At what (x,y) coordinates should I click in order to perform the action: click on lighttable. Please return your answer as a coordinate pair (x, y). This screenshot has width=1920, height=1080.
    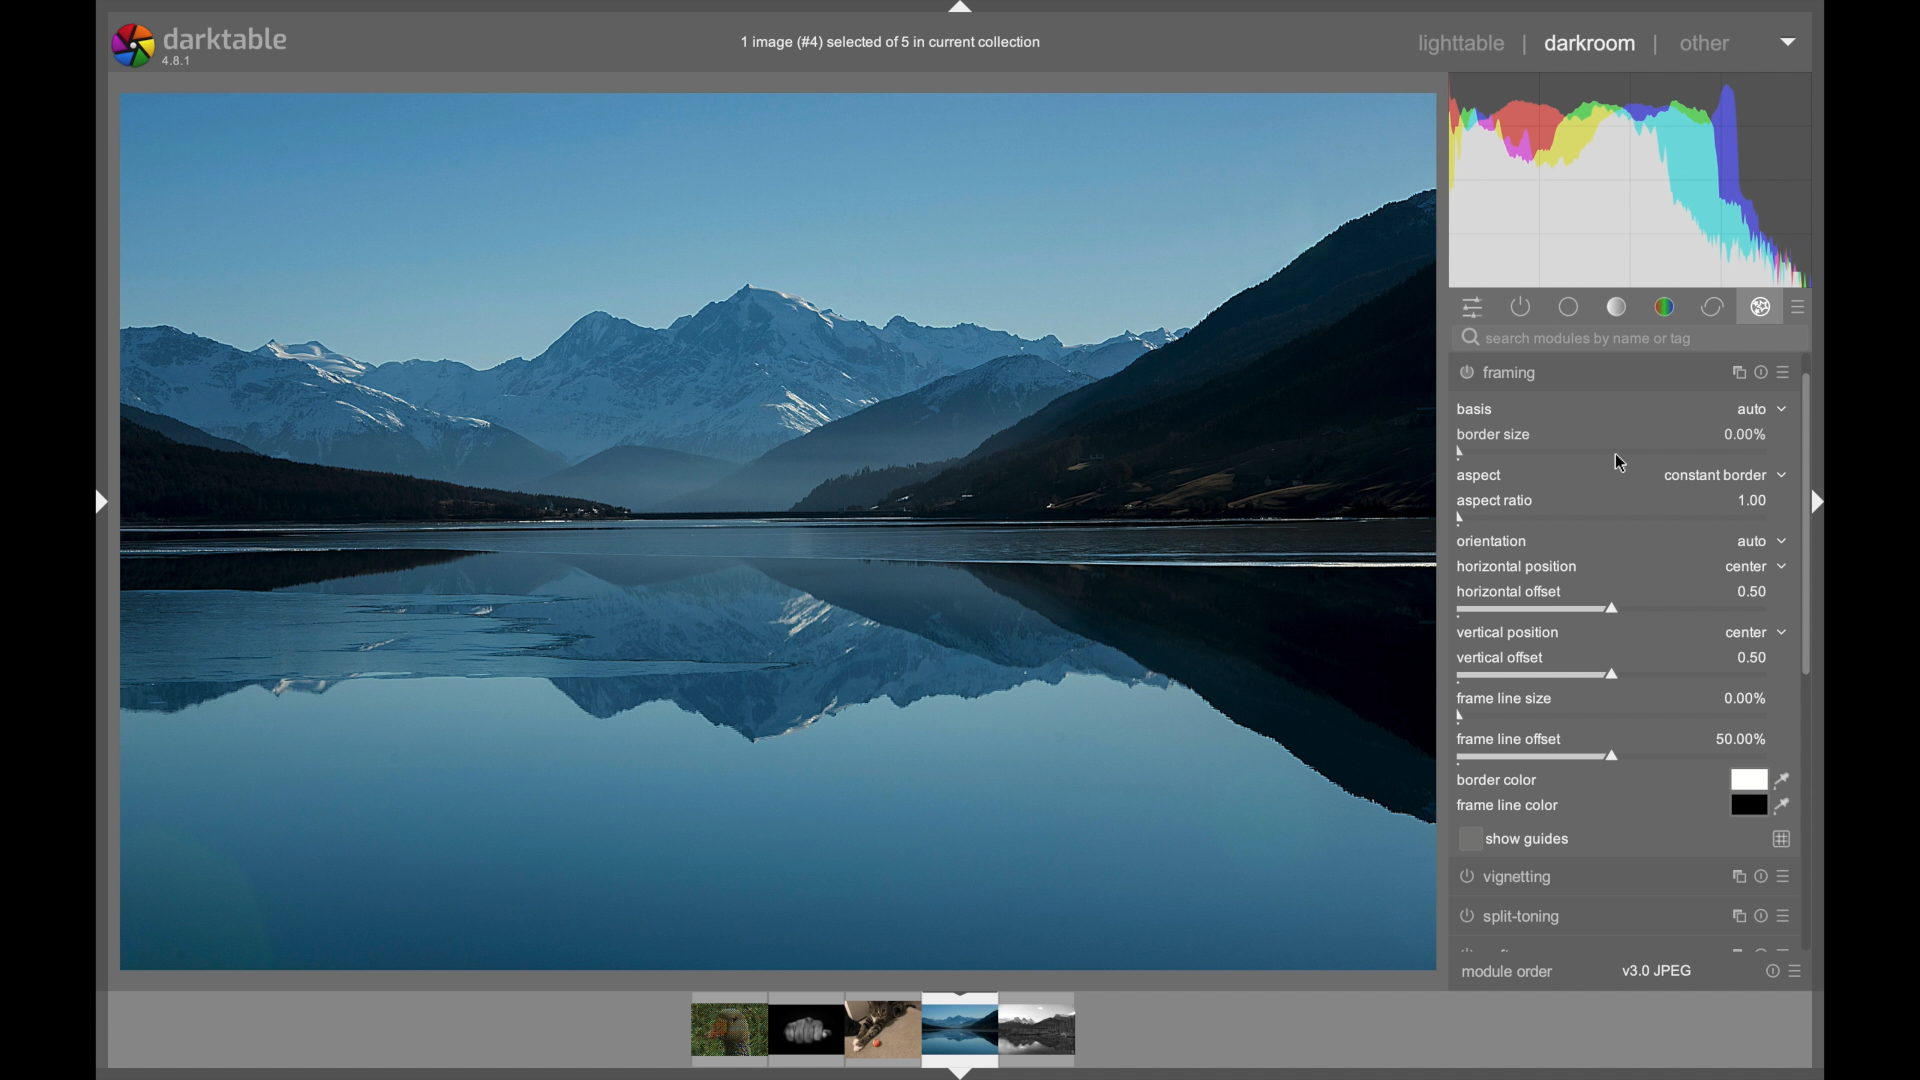
    Looking at the image, I should click on (1463, 45).